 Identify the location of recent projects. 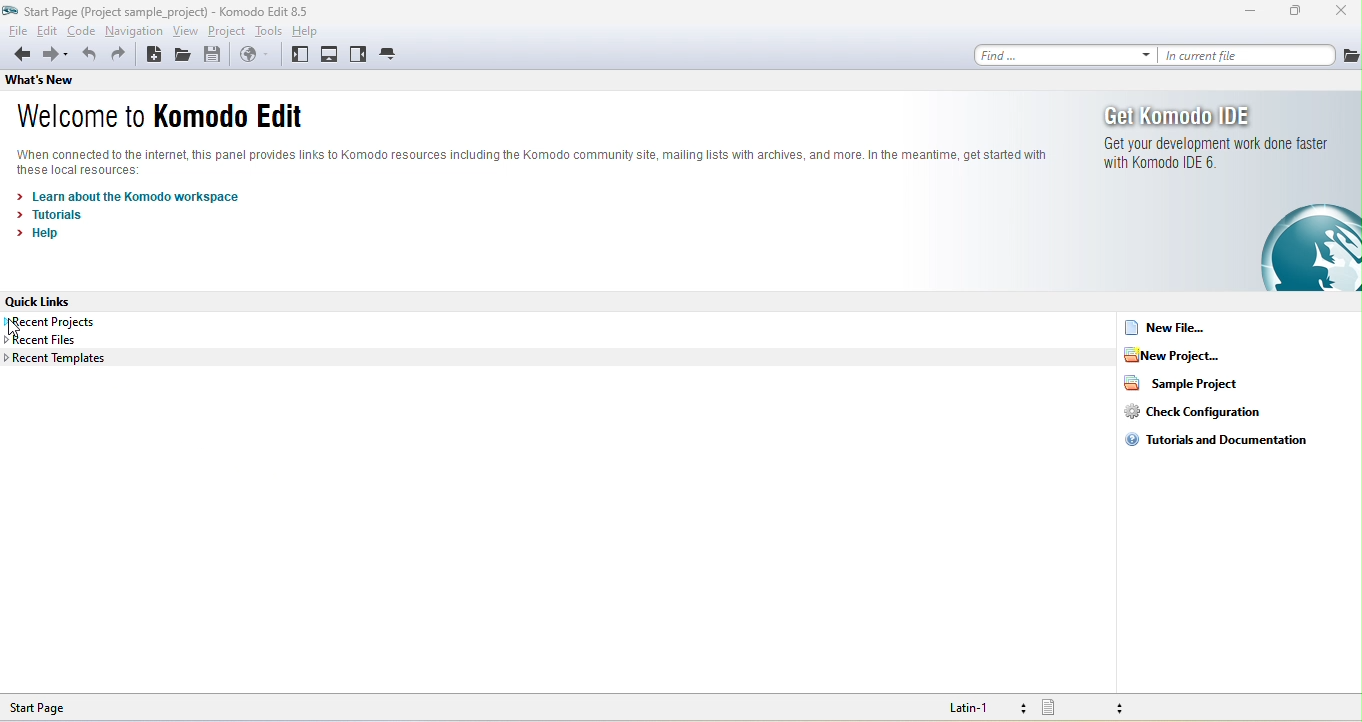
(51, 321).